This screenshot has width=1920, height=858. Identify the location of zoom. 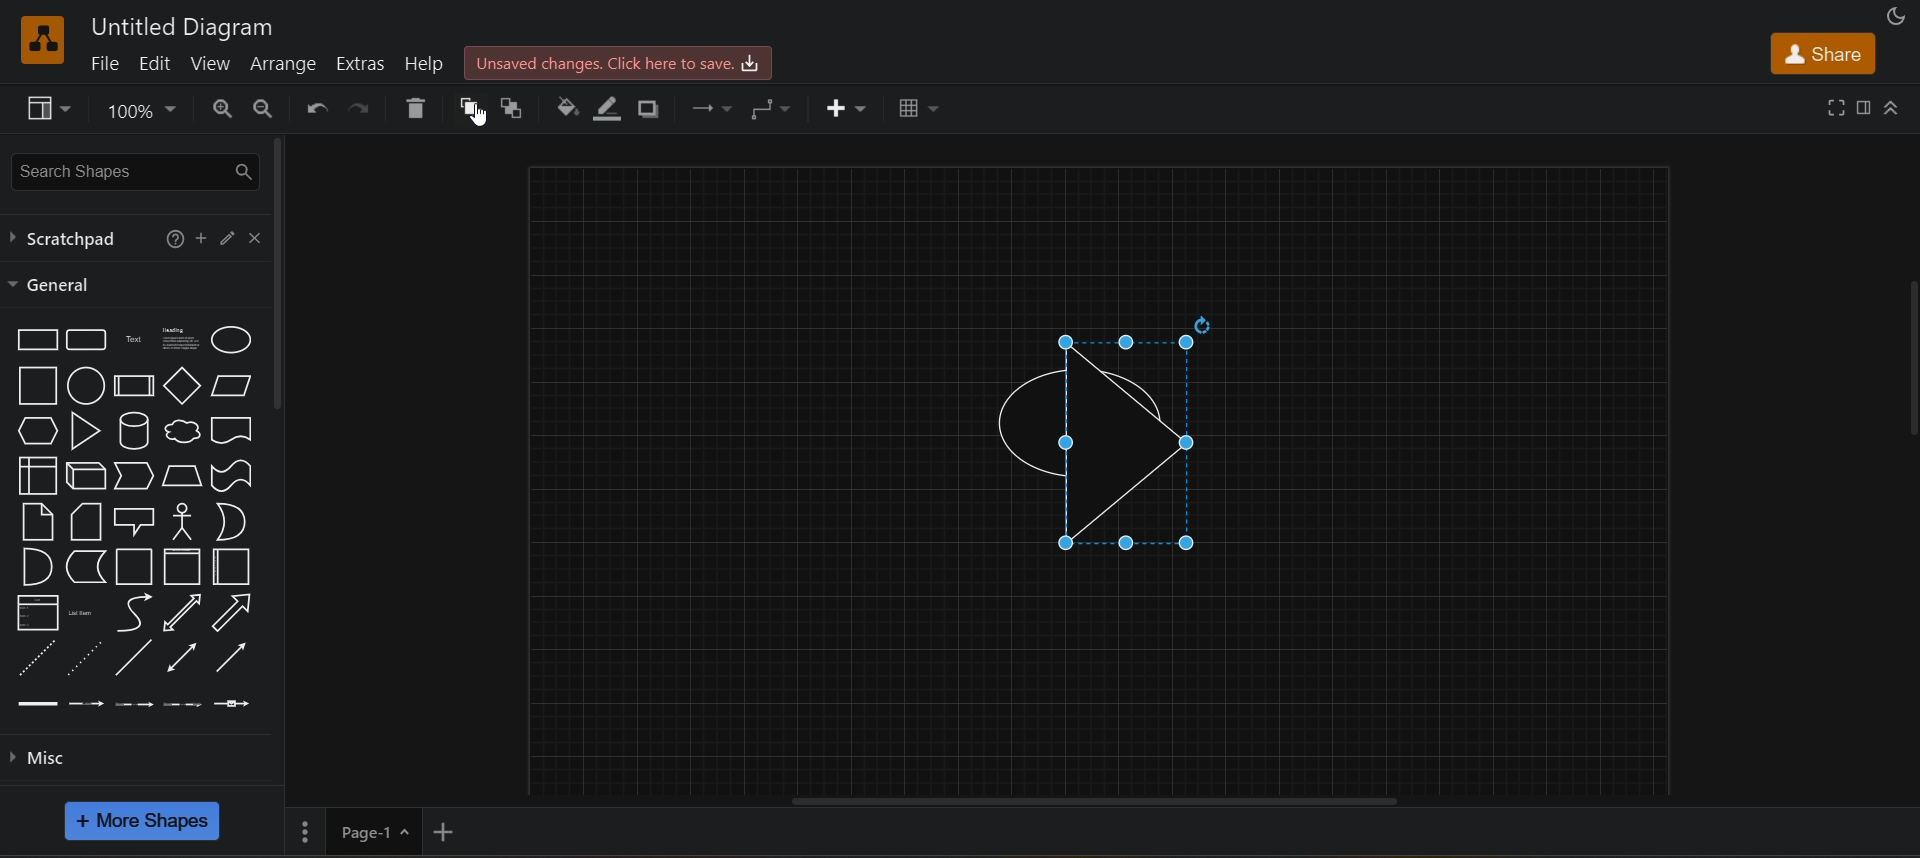
(145, 110).